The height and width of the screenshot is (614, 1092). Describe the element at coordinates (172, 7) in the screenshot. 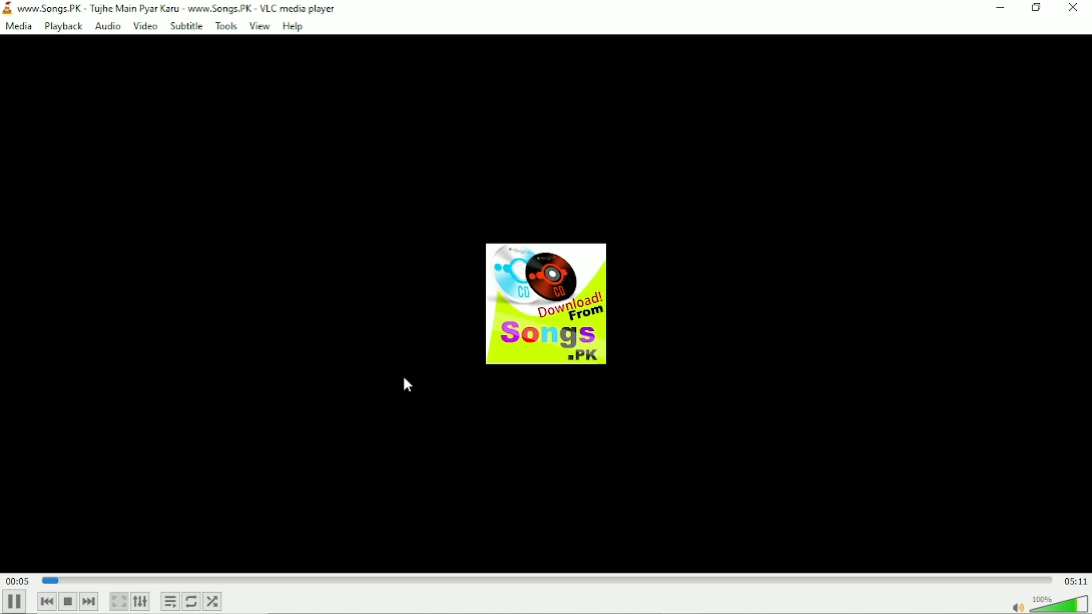

I see `www.Songs.PK - Tujhe Main Pyar Karu - www.Songs.PK - VLC media player` at that location.